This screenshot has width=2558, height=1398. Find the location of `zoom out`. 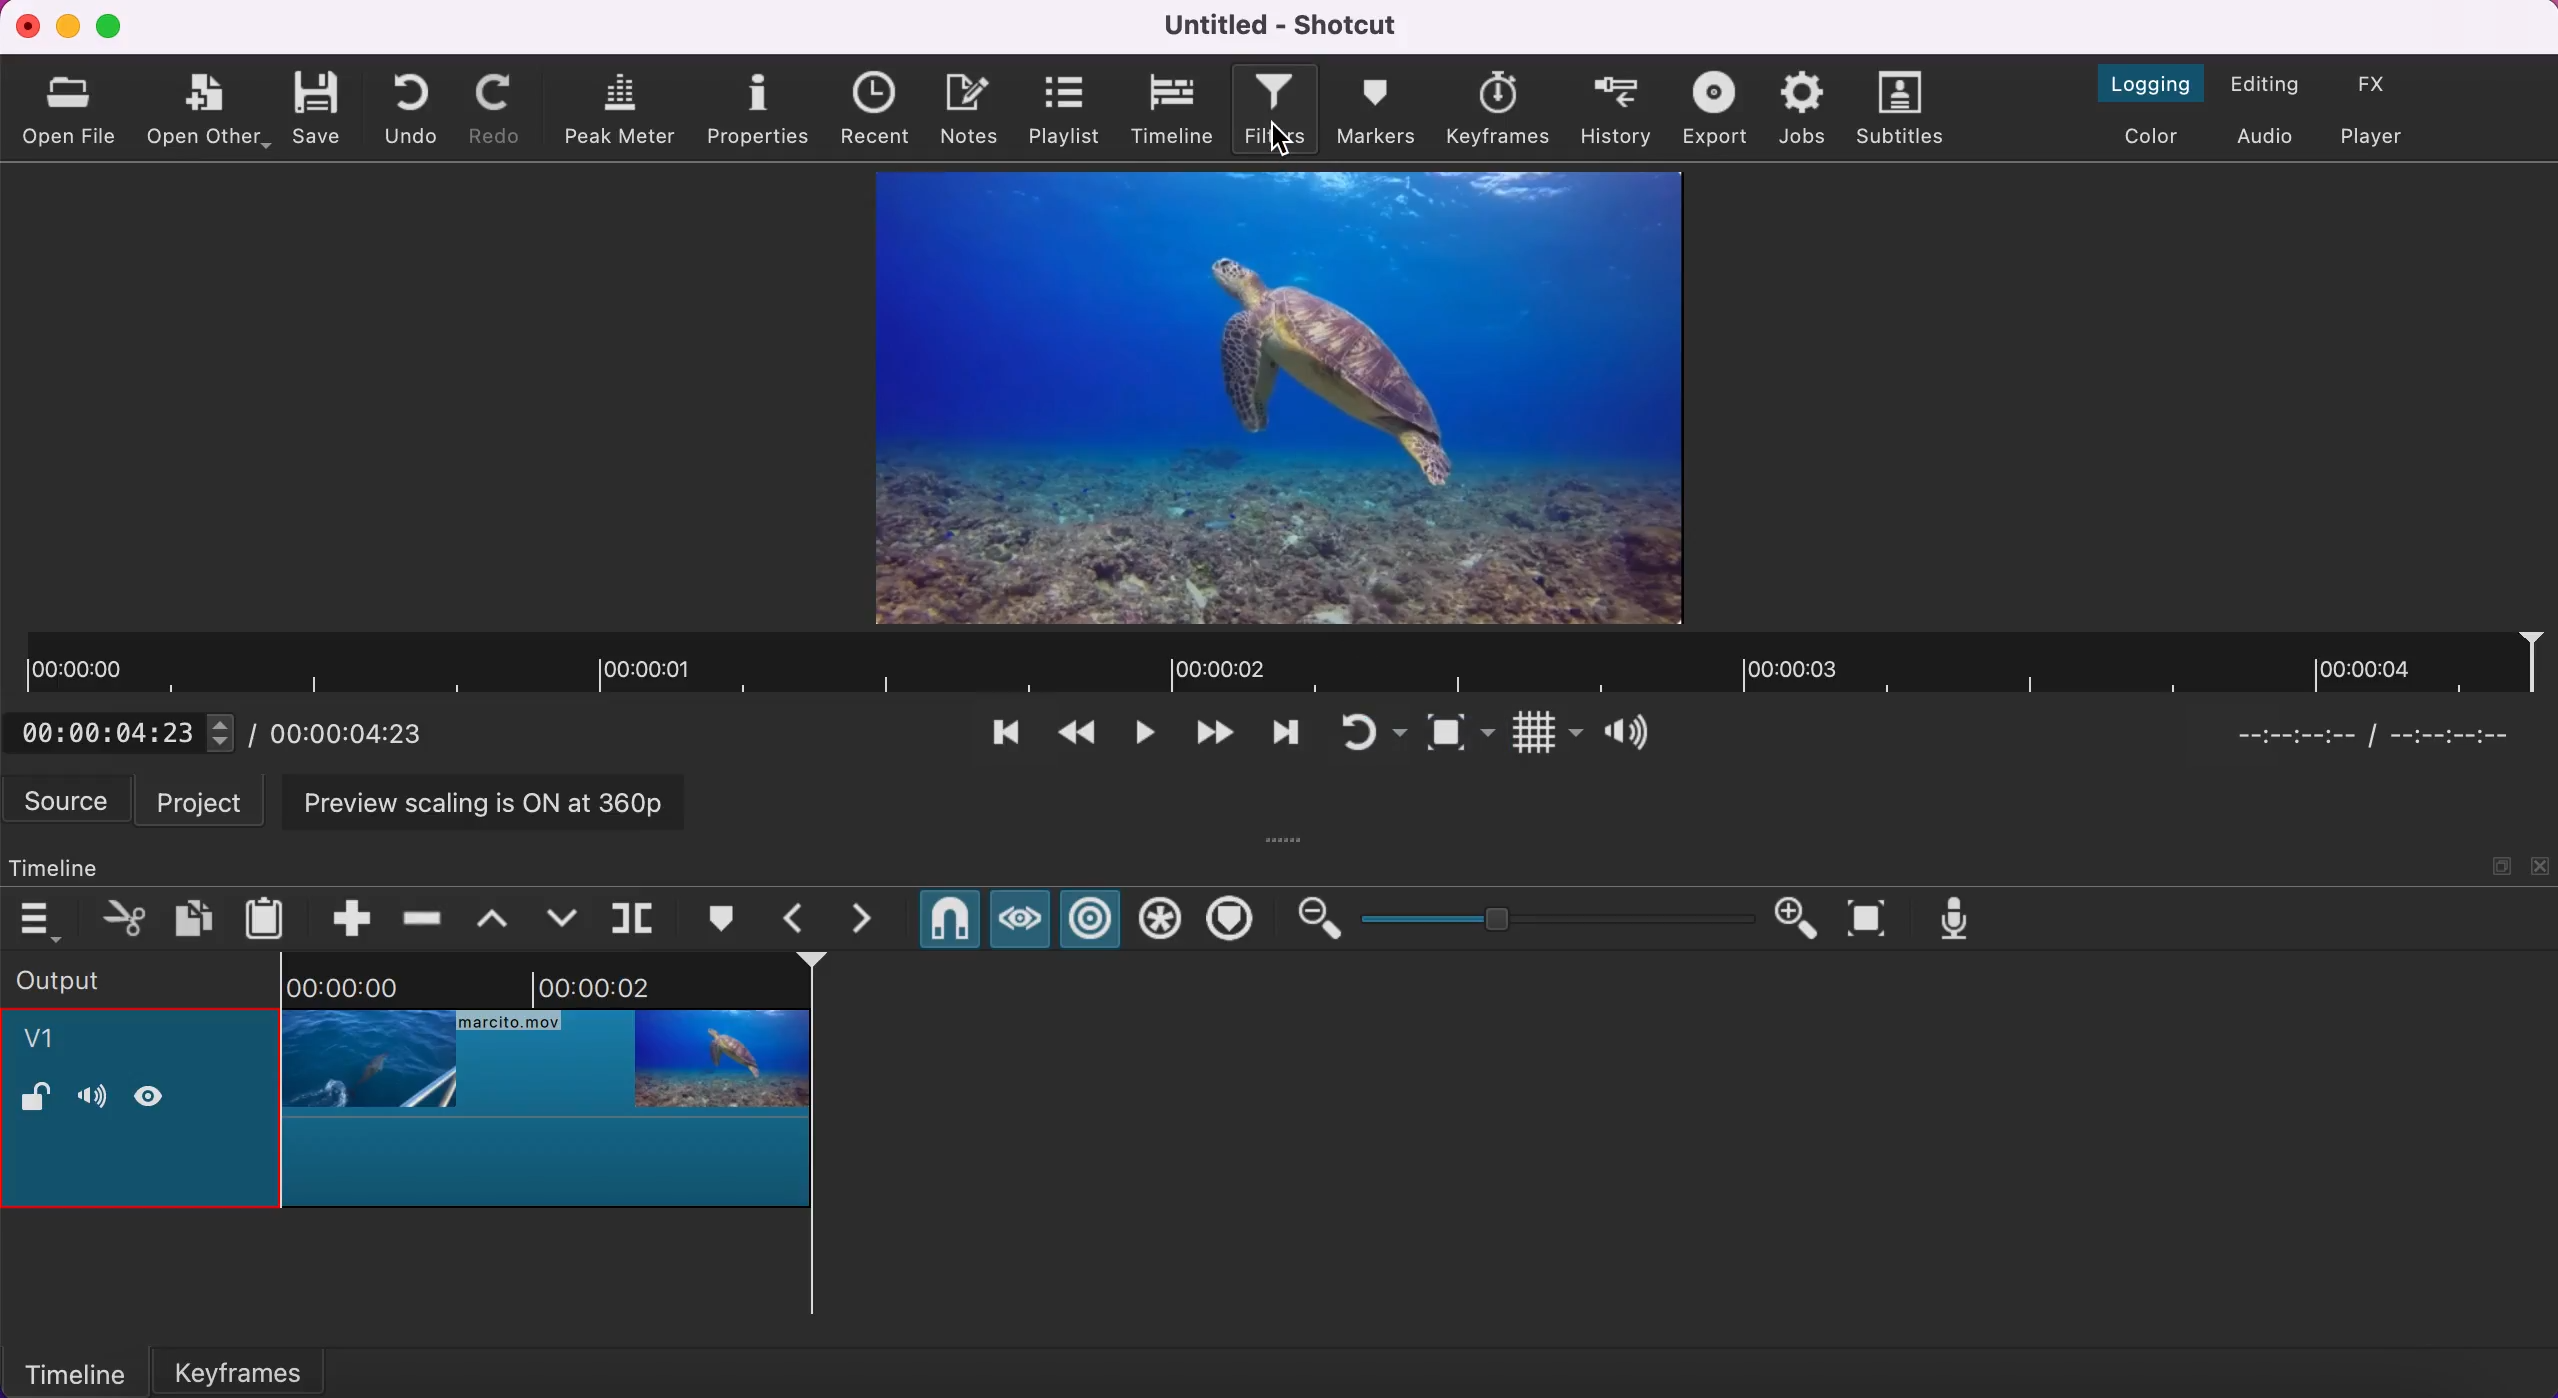

zoom out is located at coordinates (1317, 919).